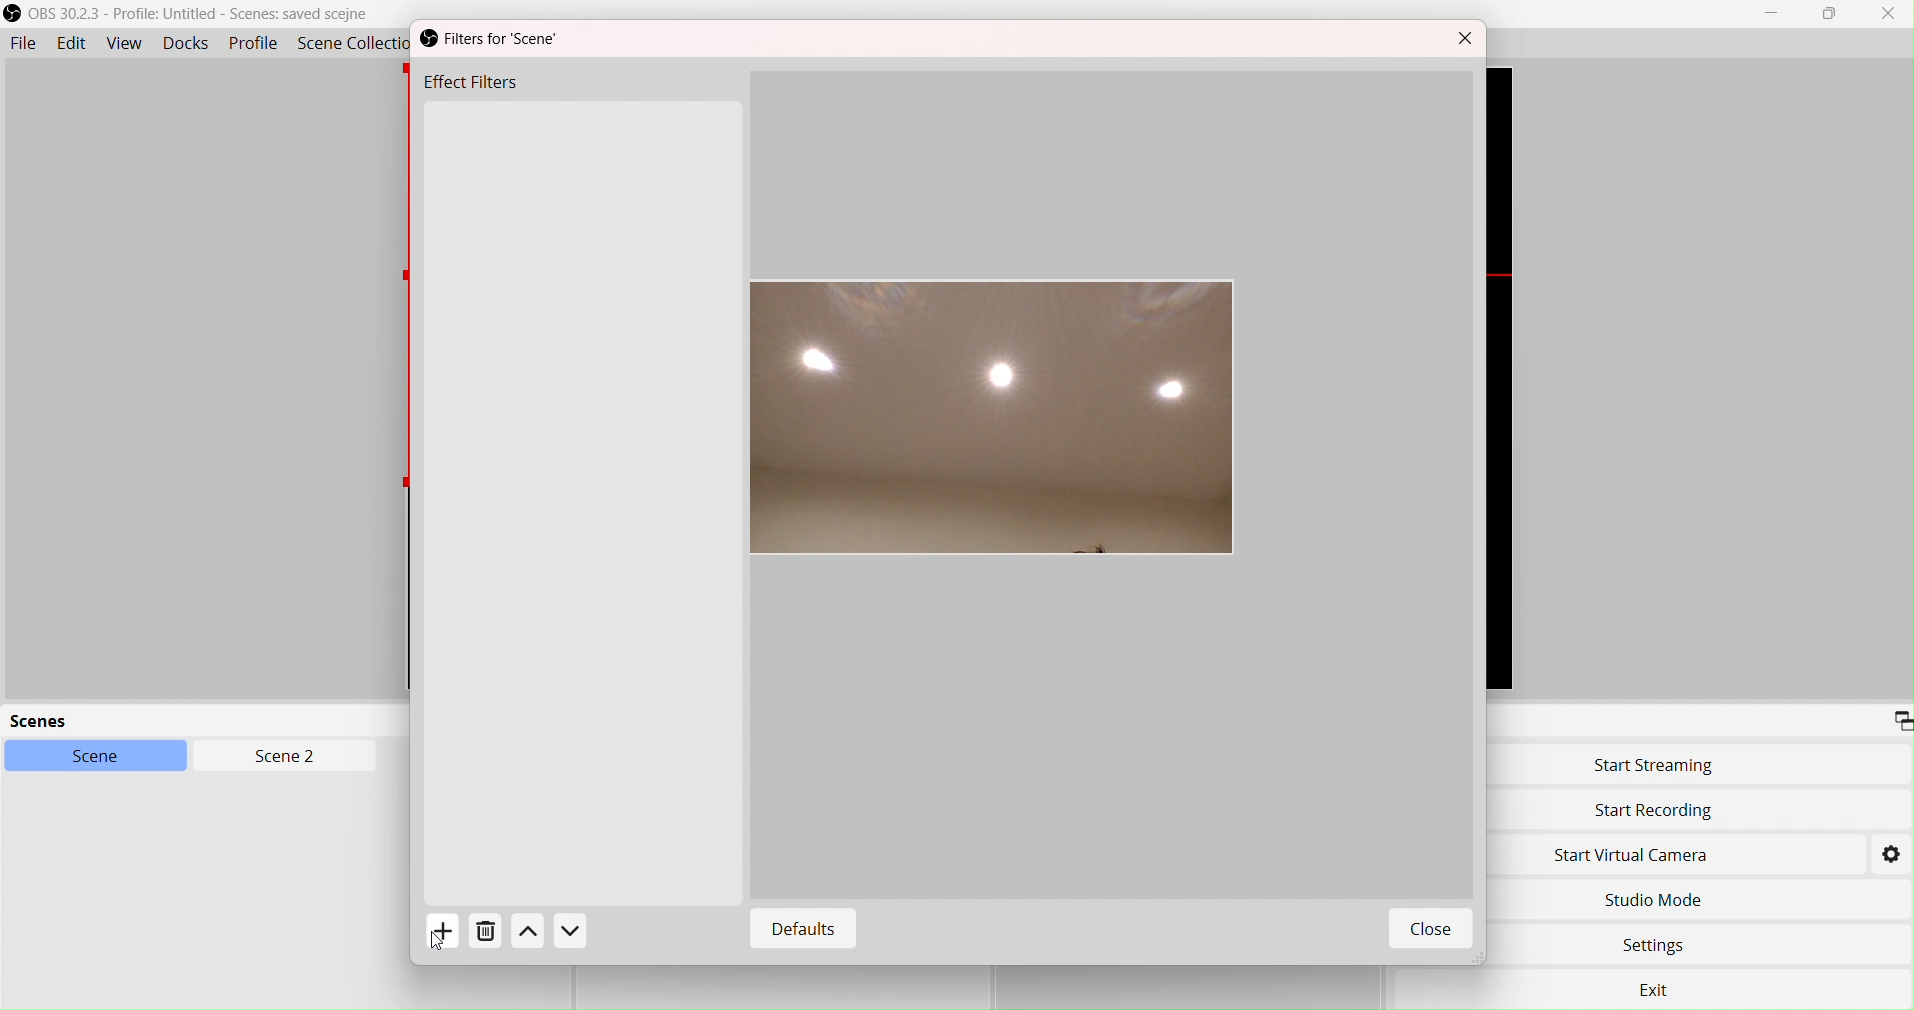 The image size is (1914, 1010). Describe the element at coordinates (1655, 811) in the screenshot. I see `Start Recording` at that location.